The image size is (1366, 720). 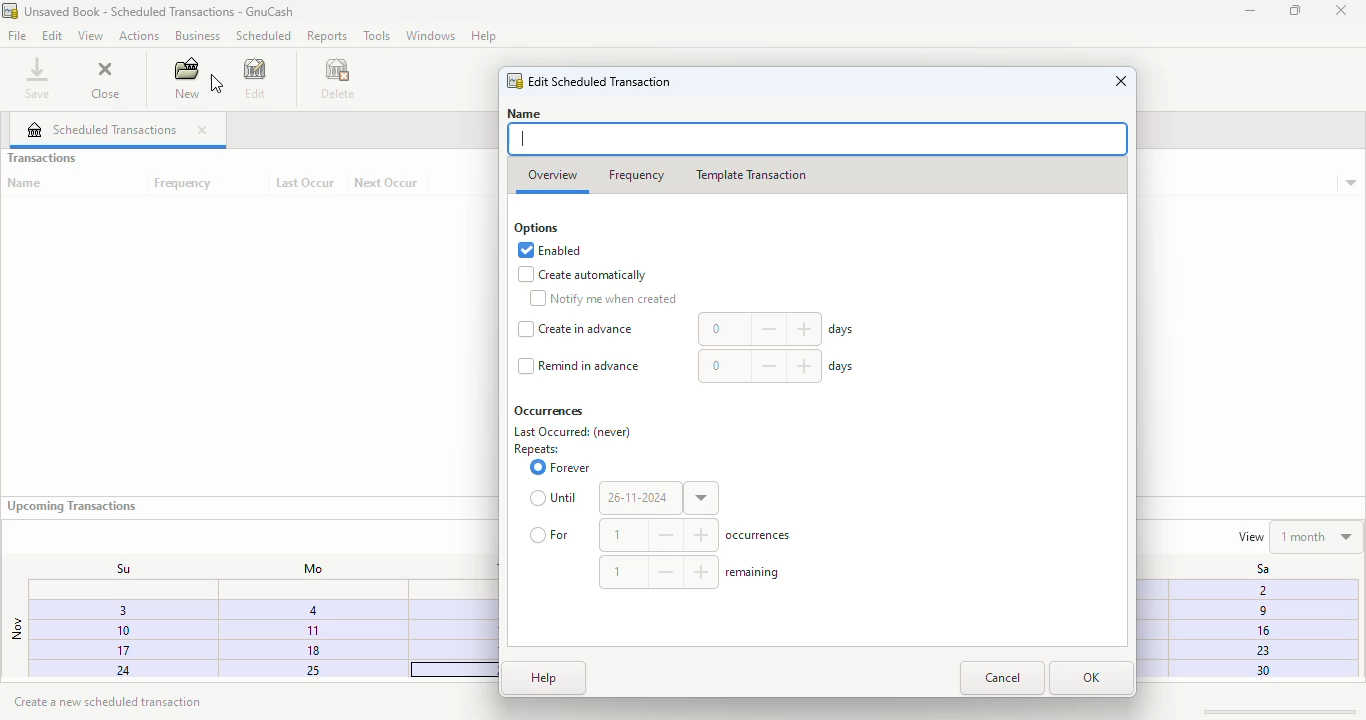 I want to click on close, so click(x=202, y=130).